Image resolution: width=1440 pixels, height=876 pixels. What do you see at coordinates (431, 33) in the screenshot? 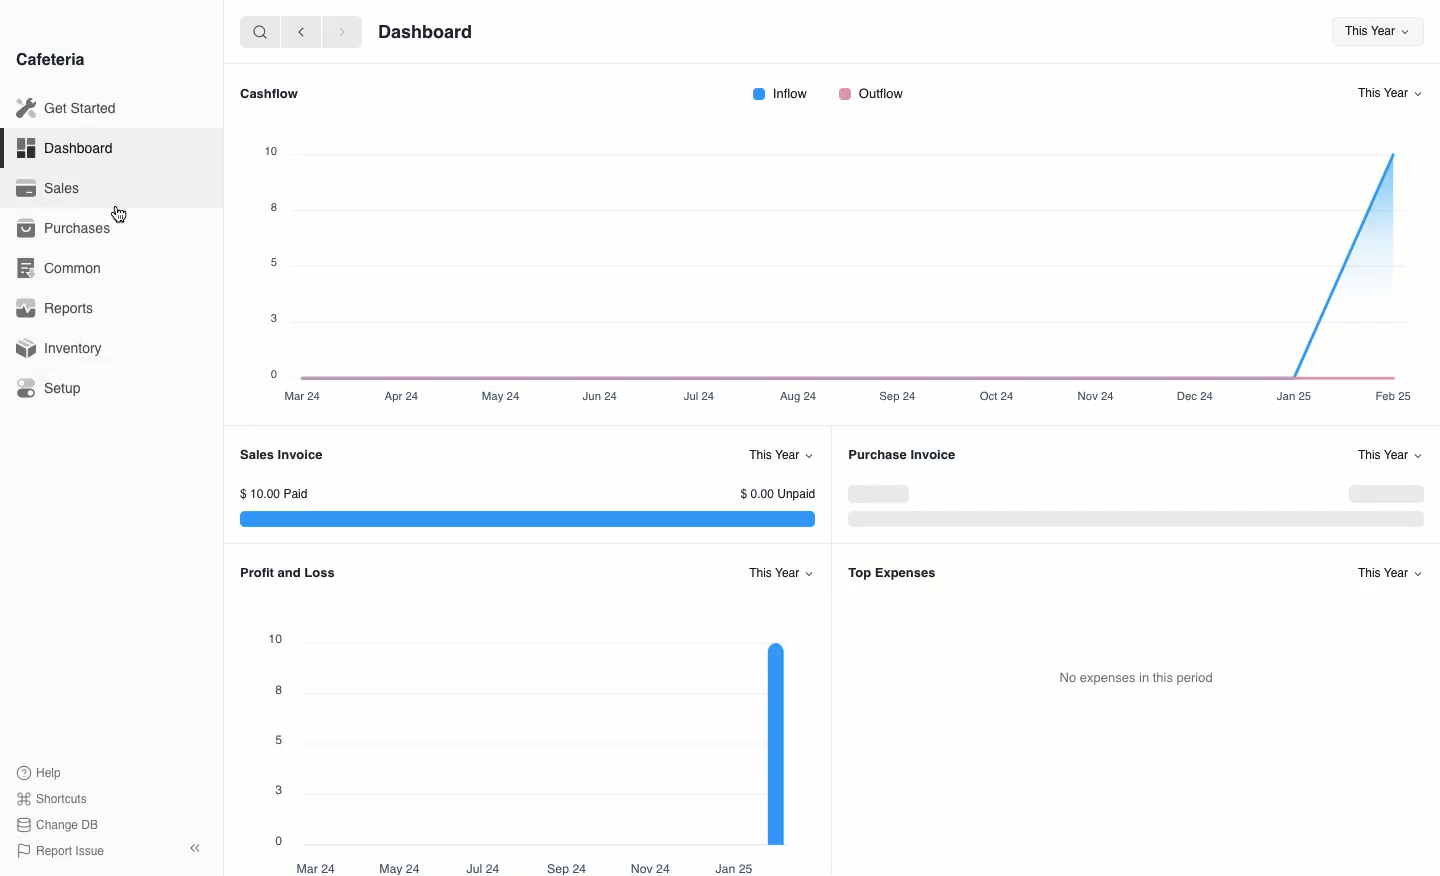
I see `Dashboard` at bounding box center [431, 33].